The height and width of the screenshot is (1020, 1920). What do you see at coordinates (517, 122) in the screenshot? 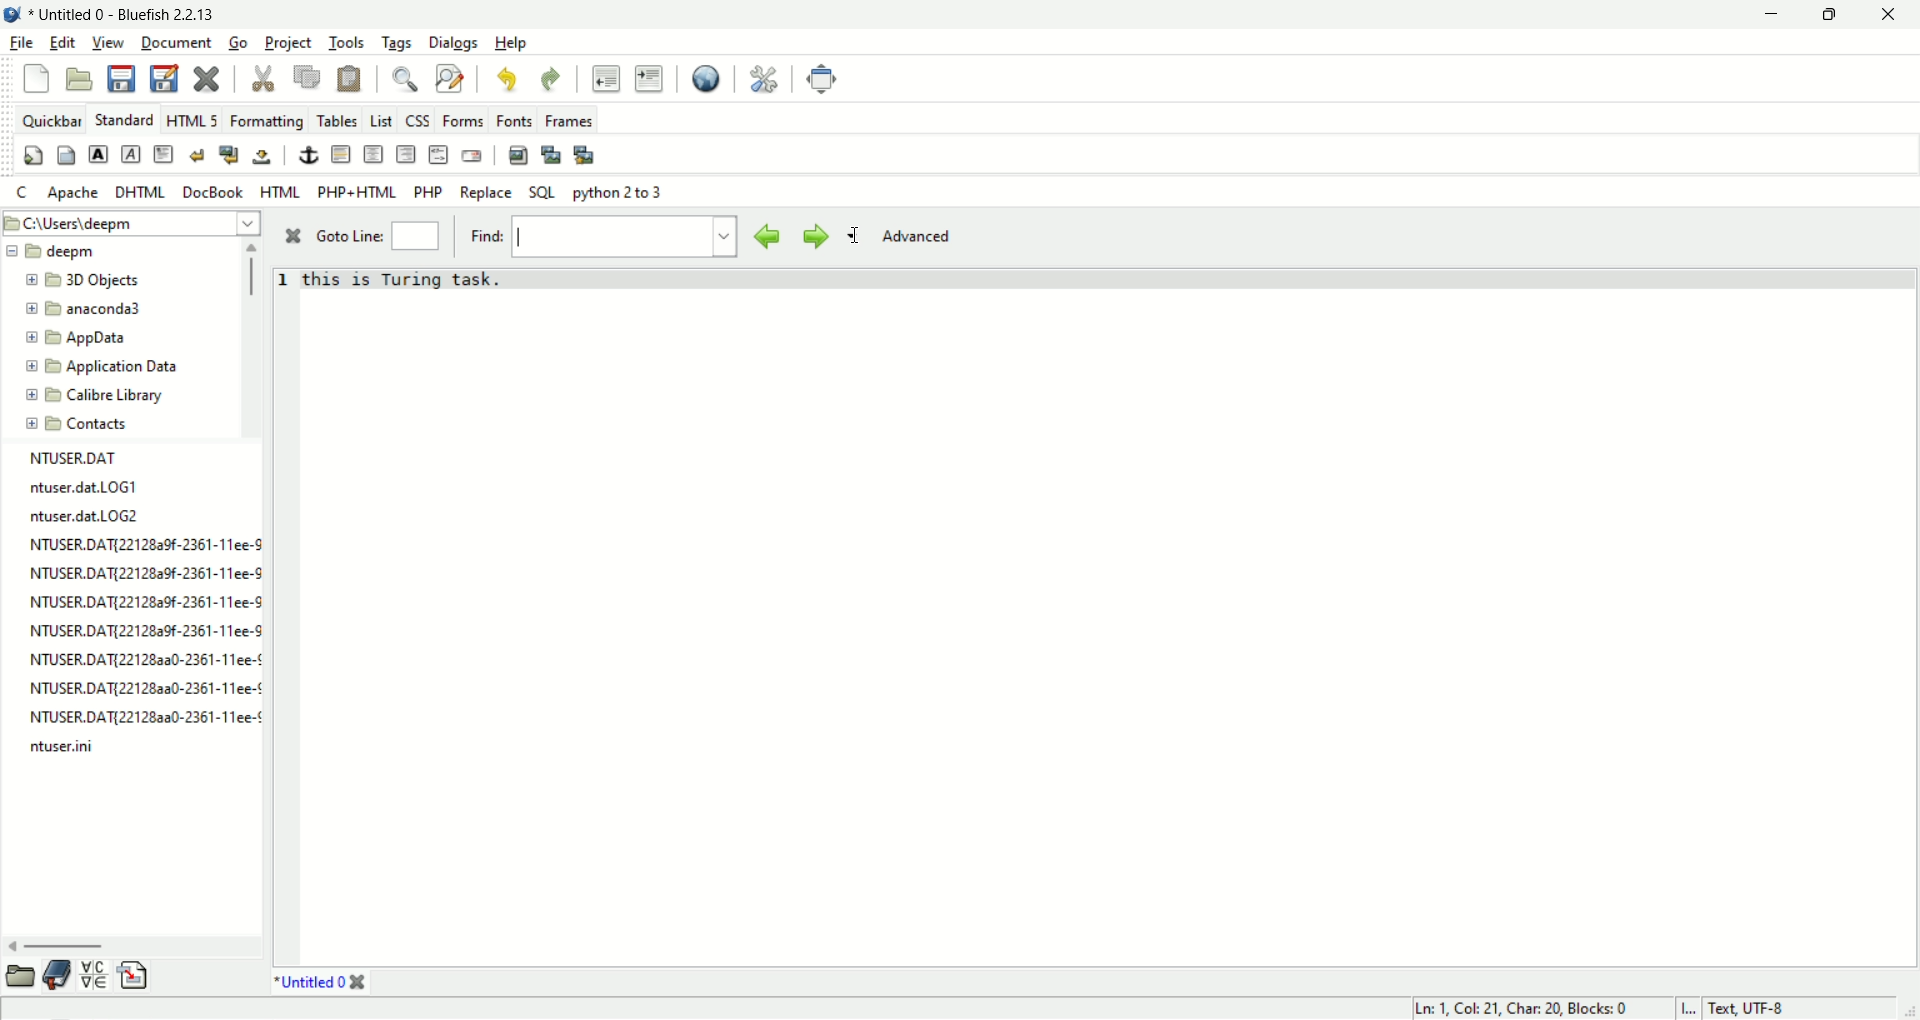
I see `Fonts` at bounding box center [517, 122].